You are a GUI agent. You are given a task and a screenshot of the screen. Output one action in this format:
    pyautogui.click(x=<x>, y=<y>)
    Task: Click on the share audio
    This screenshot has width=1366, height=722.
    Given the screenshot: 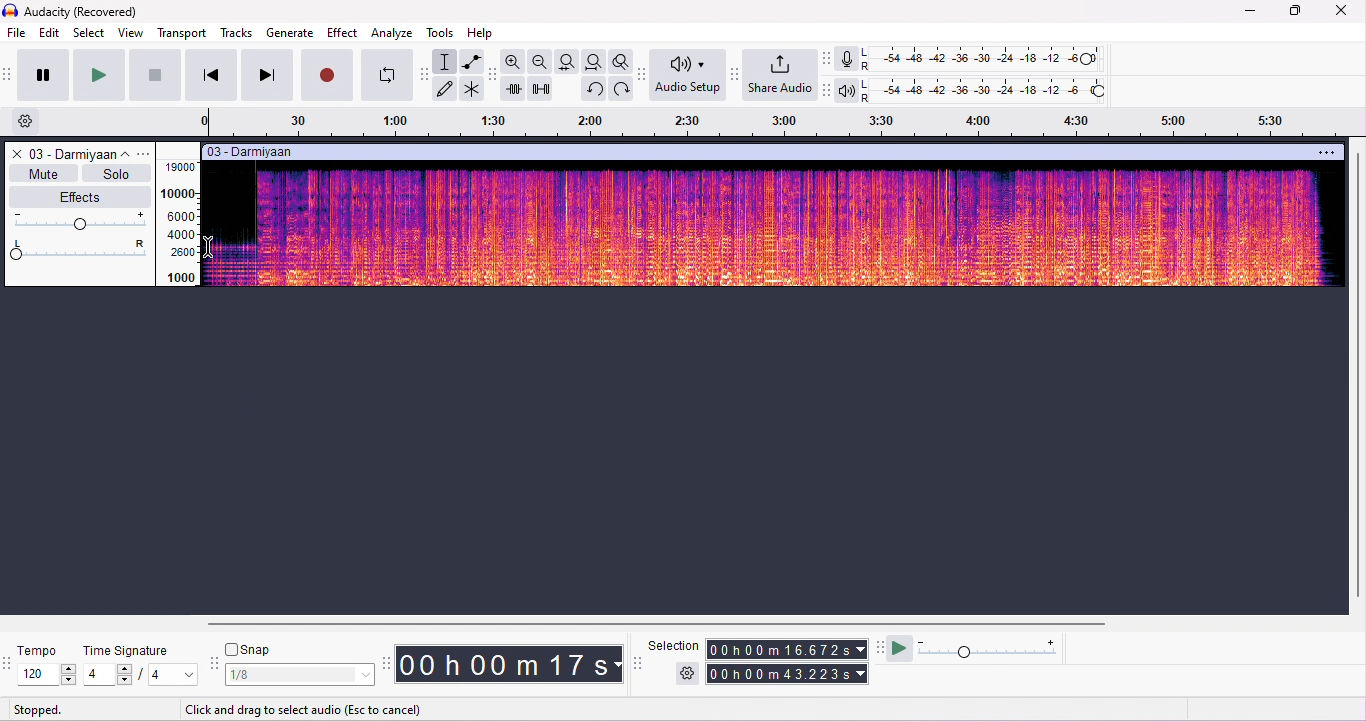 What is the action you would take?
    pyautogui.click(x=779, y=75)
    